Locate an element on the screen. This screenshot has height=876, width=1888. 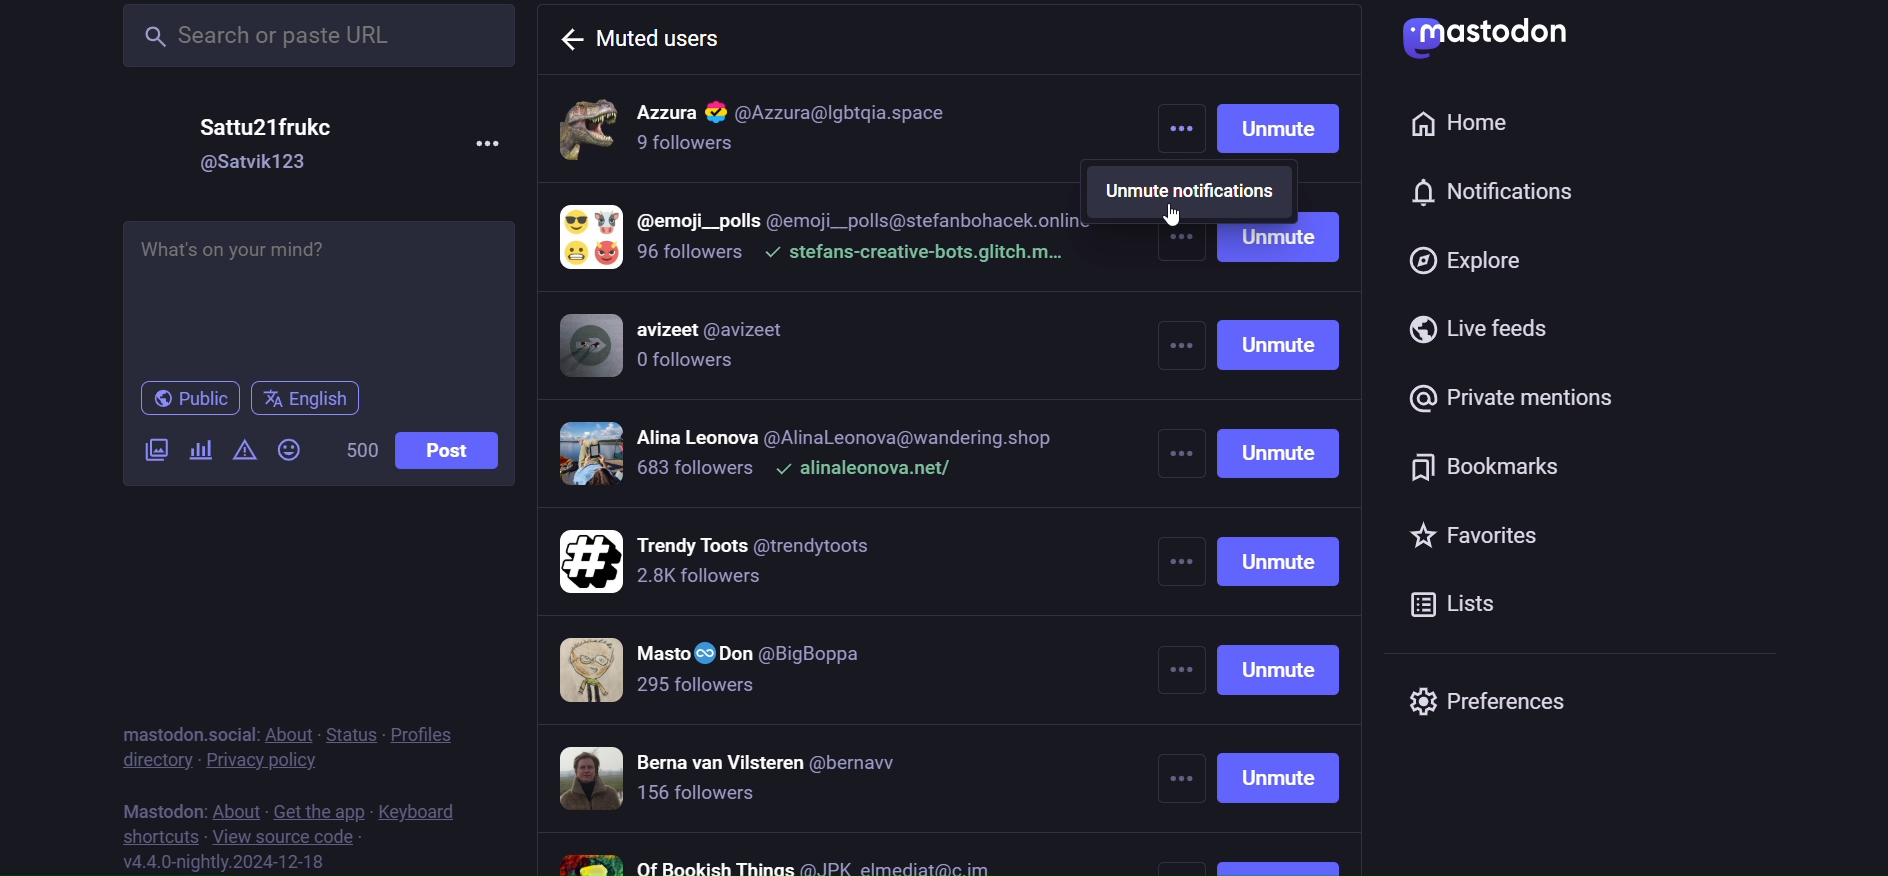
unmute is located at coordinates (1280, 547).